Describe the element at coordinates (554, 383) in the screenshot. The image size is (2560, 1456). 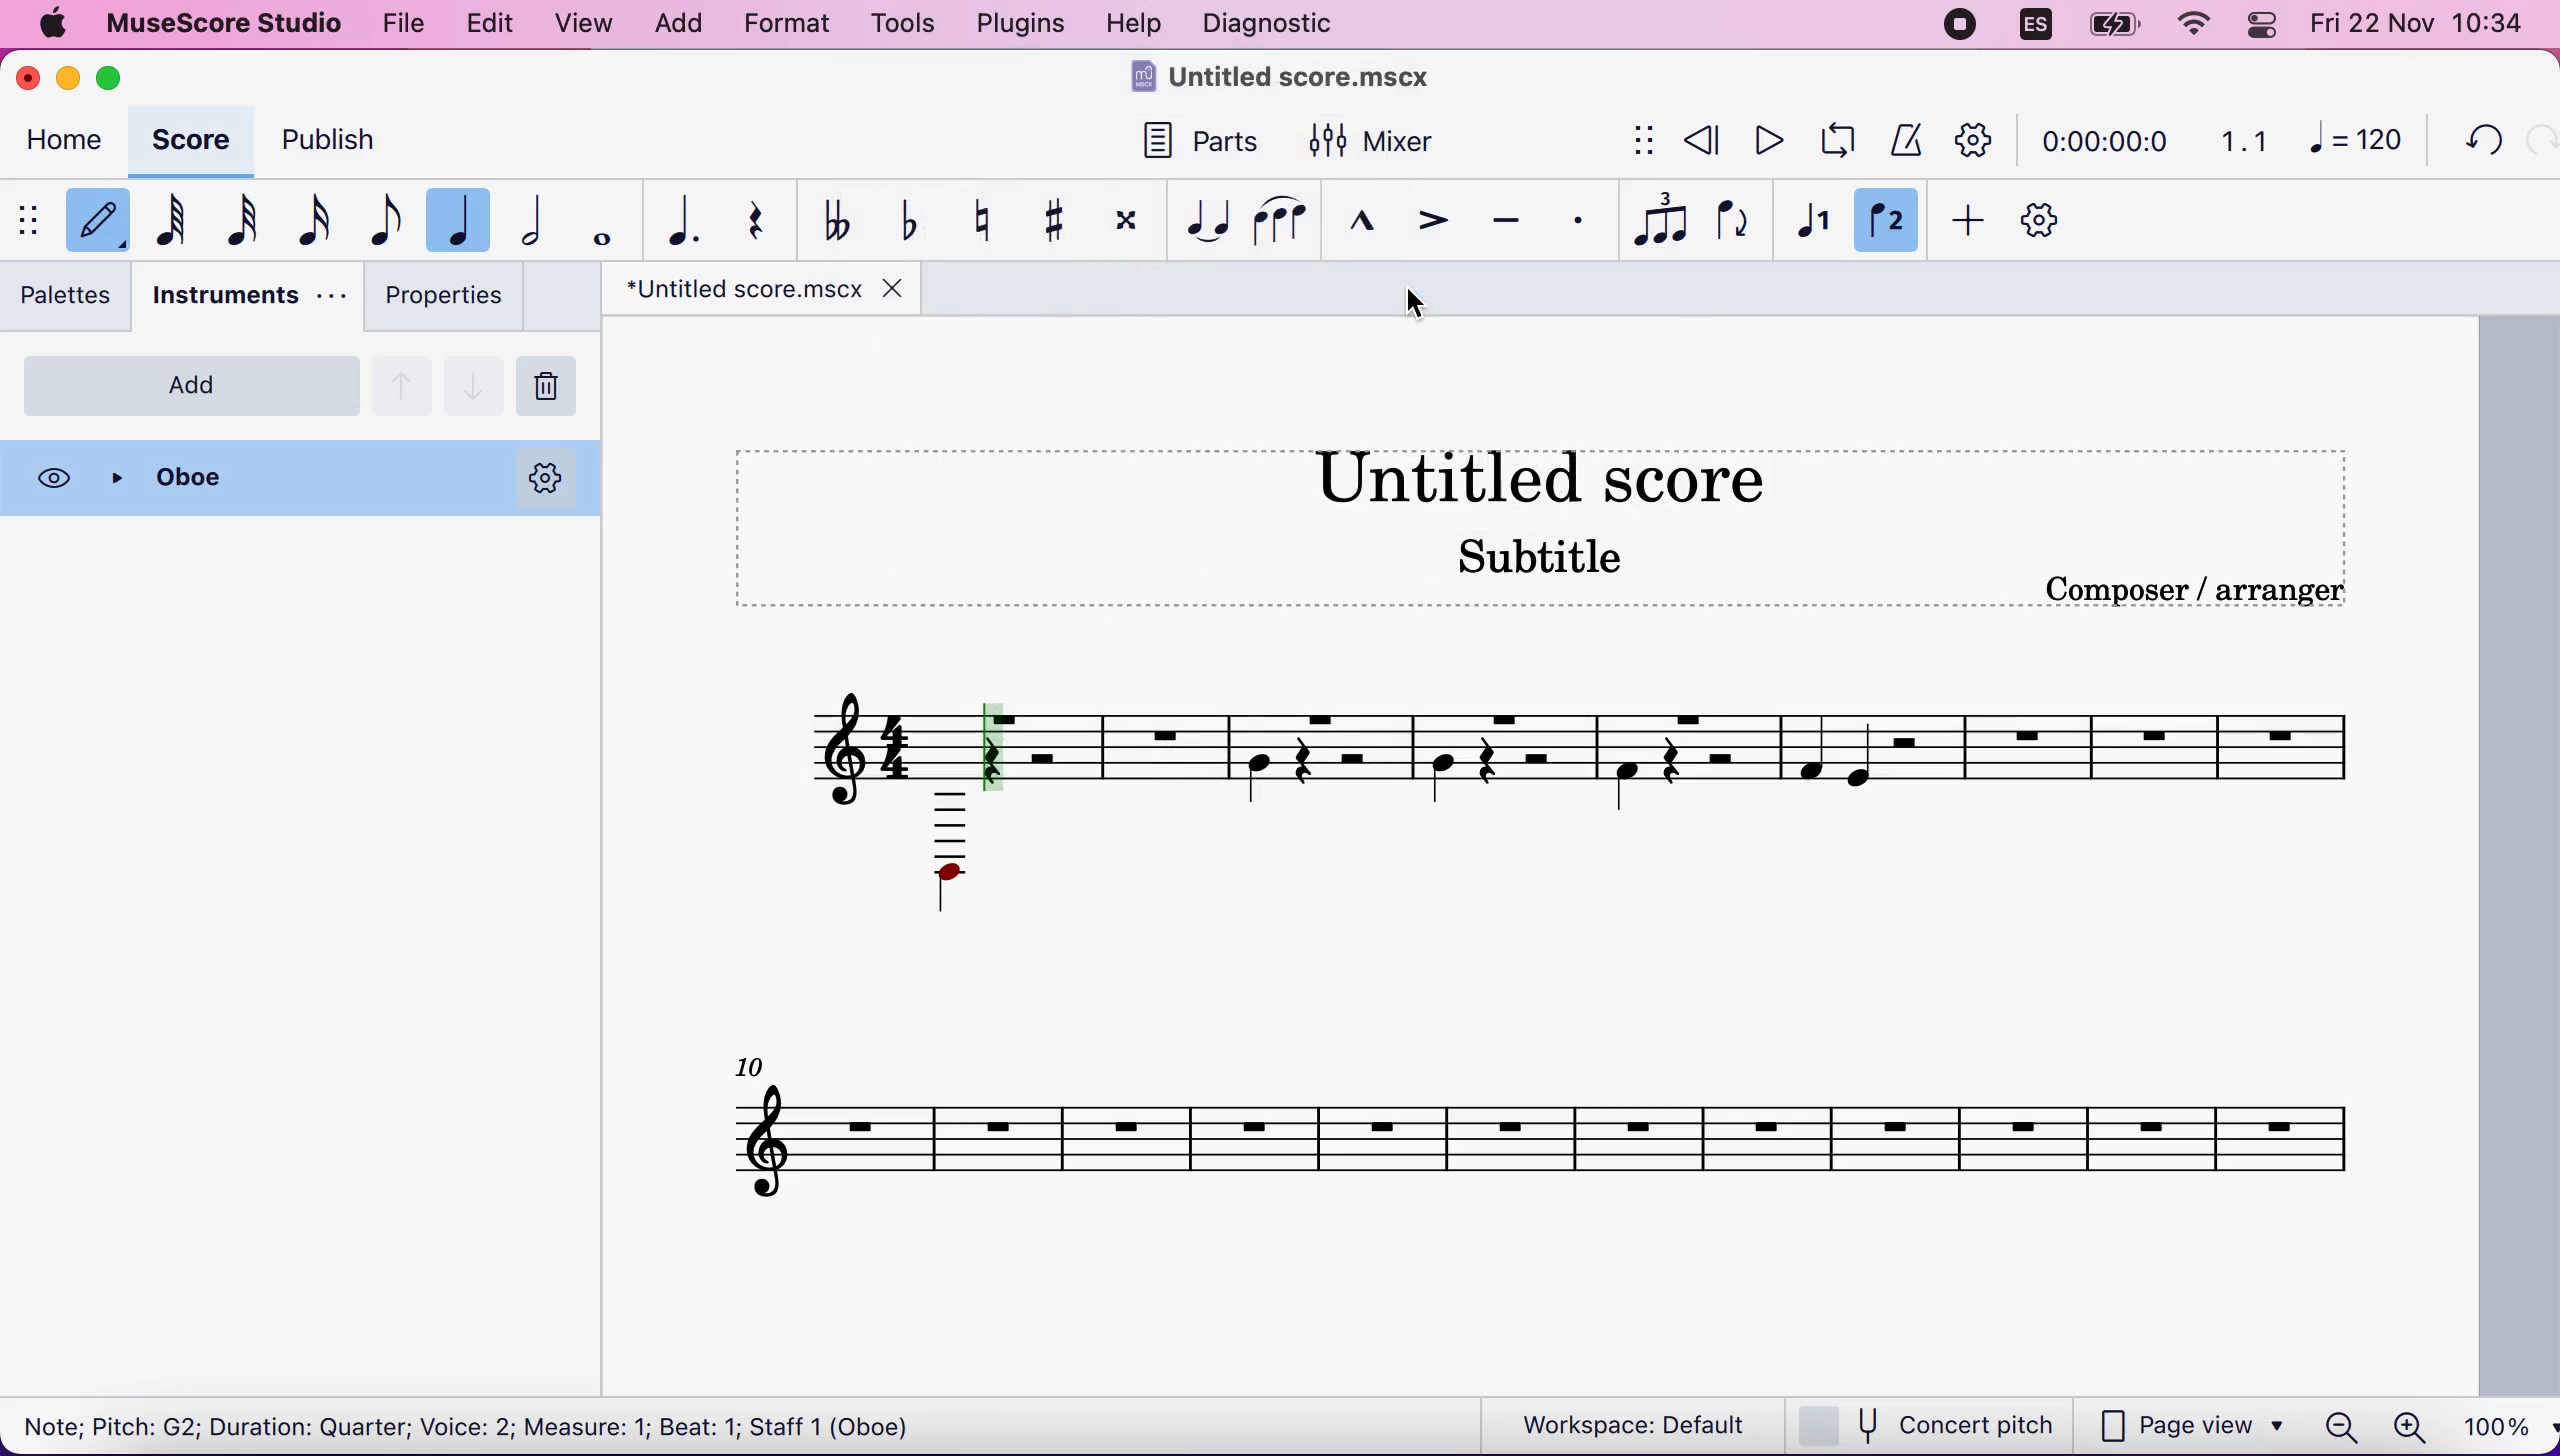
I see `remove` at that location.